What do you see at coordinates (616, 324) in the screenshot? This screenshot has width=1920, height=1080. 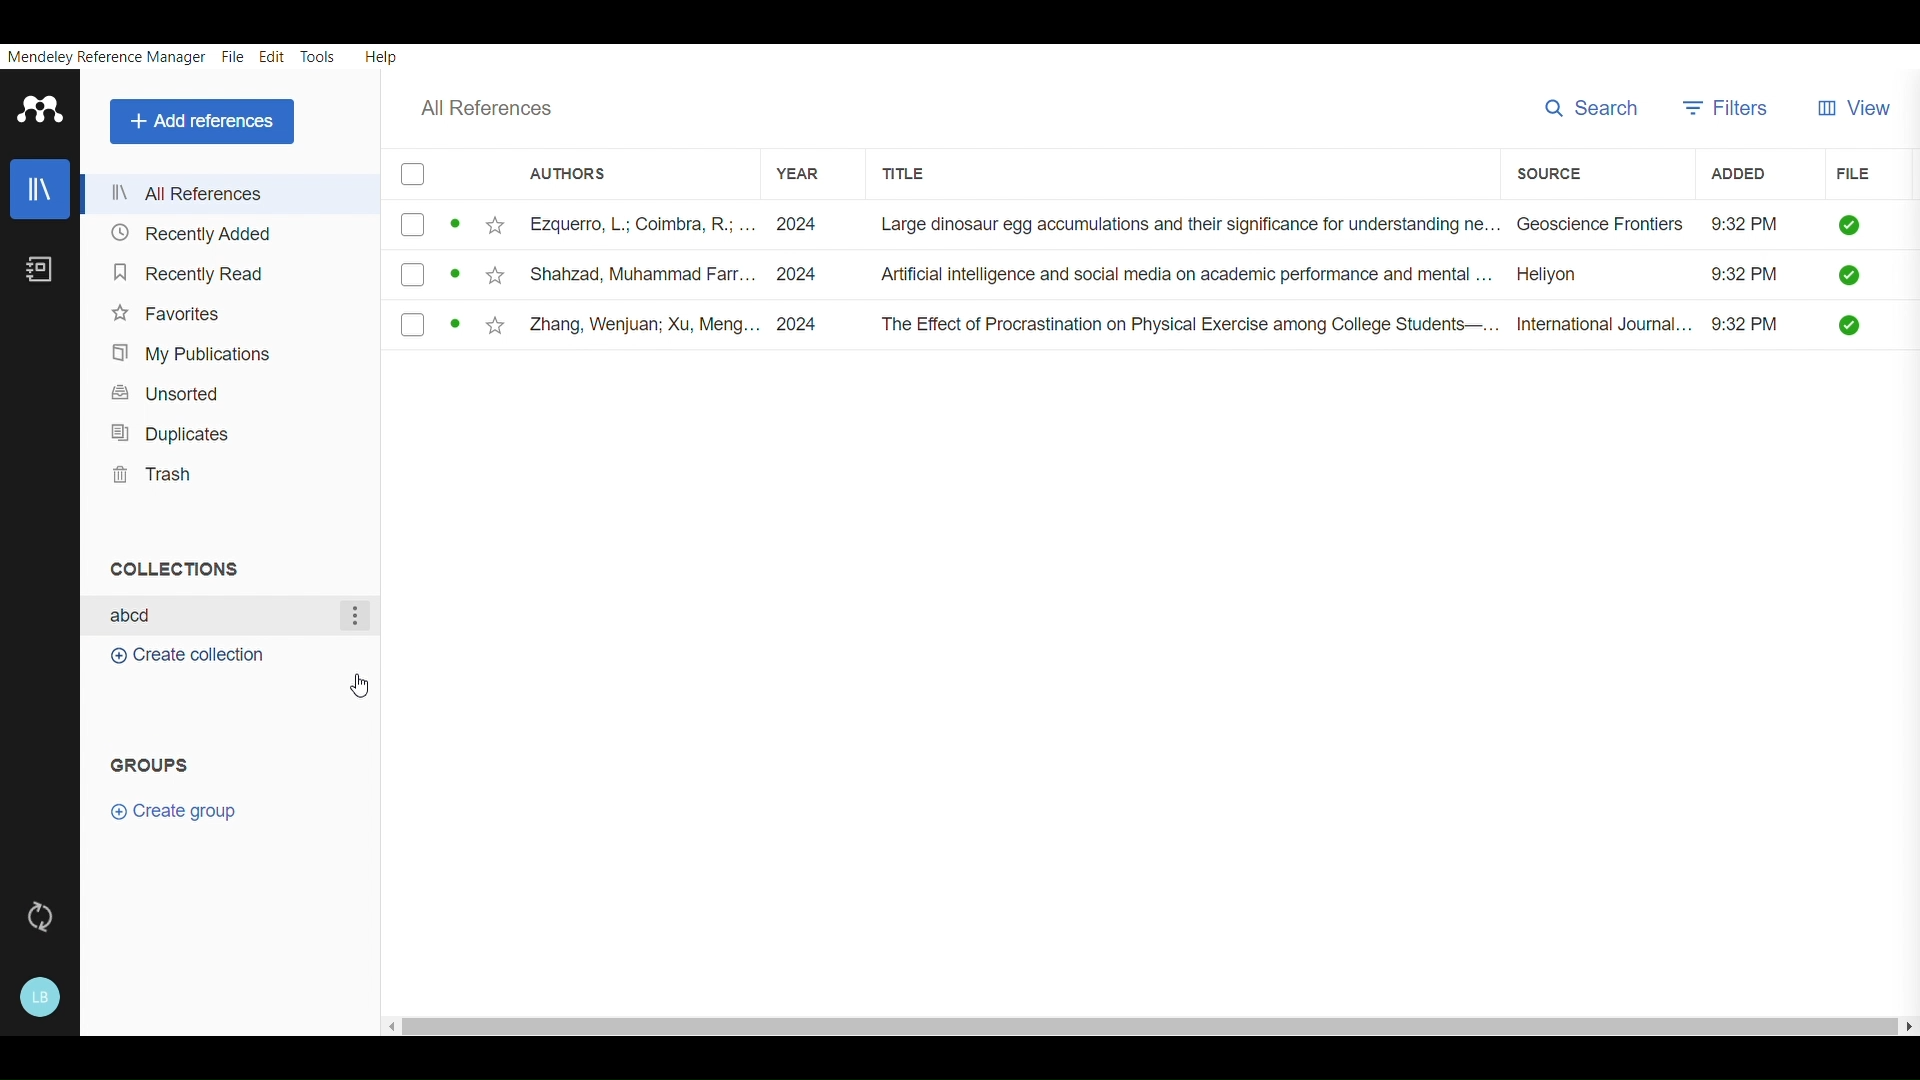 I see `Zhang, Wenjuan; Xu, Meng...` at bounding box center [616, 324].